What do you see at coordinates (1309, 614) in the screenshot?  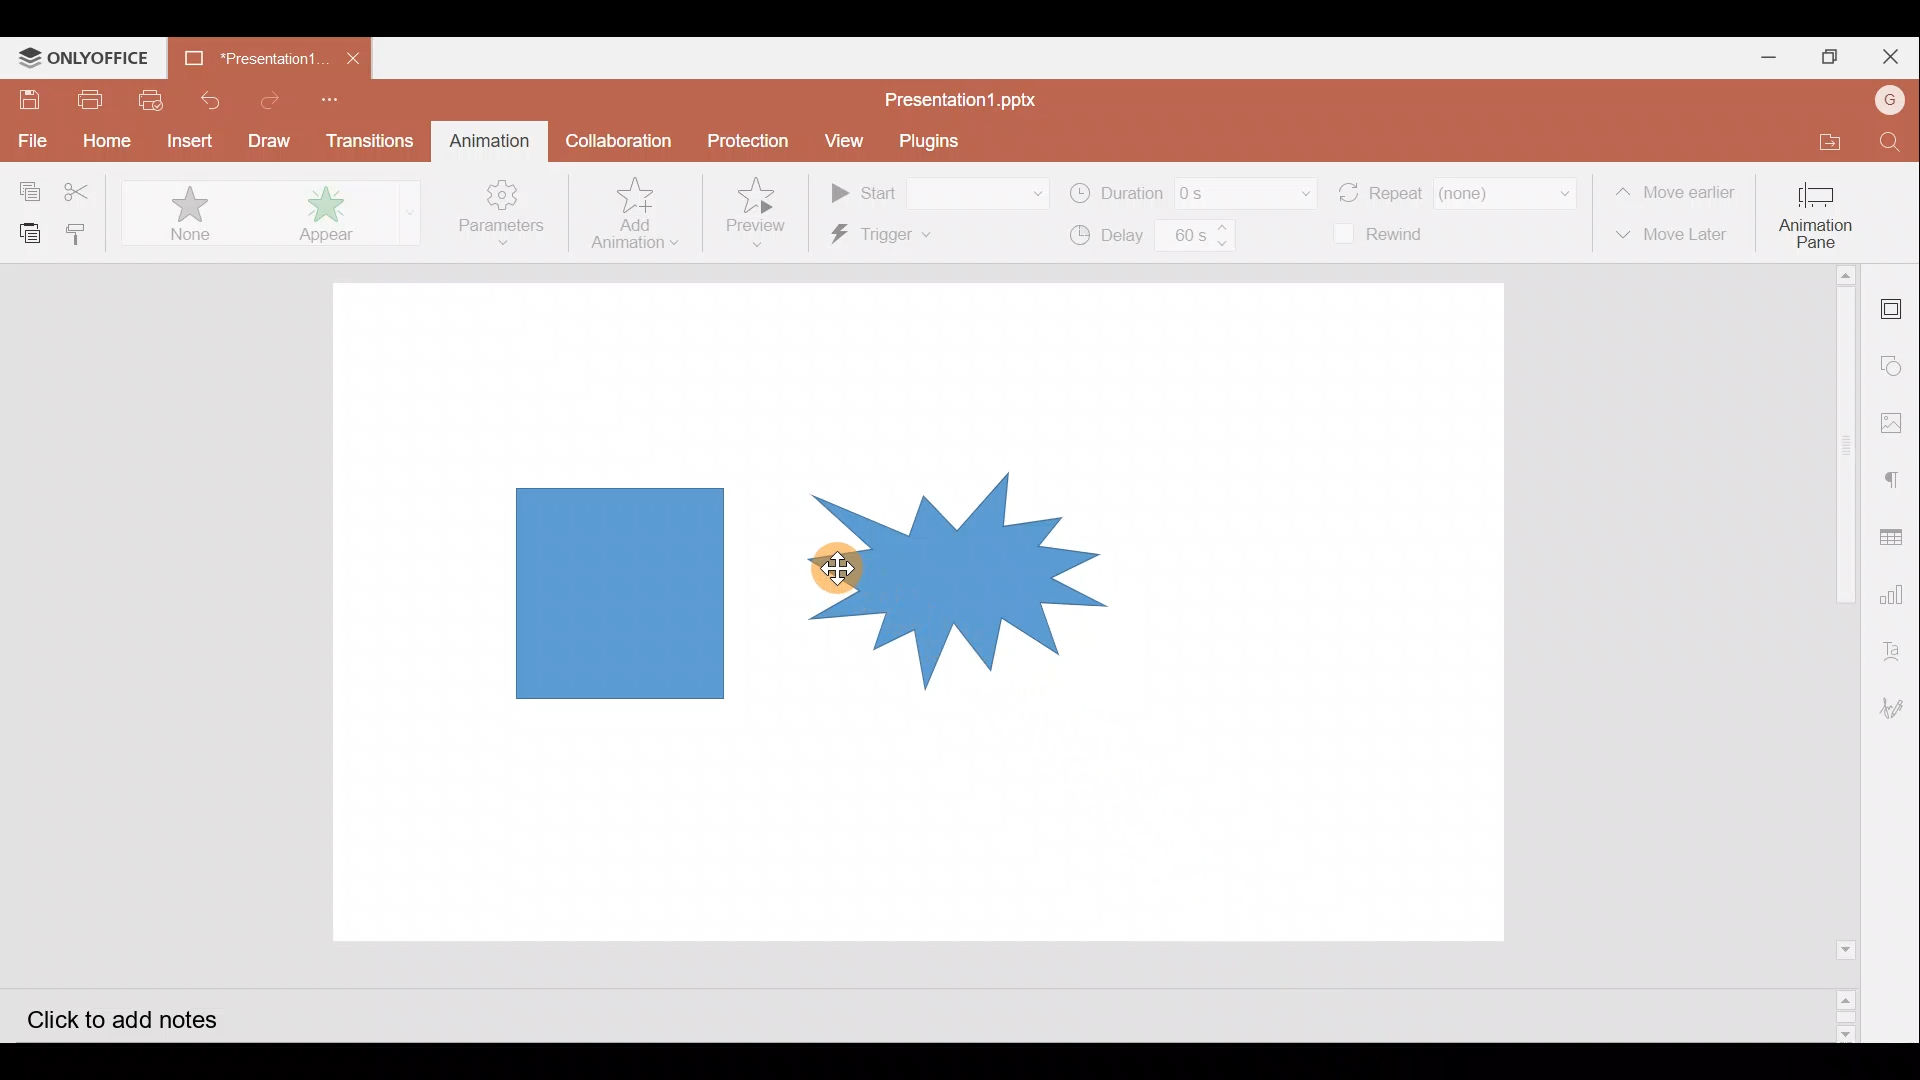 I see `Presentation slide` at bounding box center [1309, 614].